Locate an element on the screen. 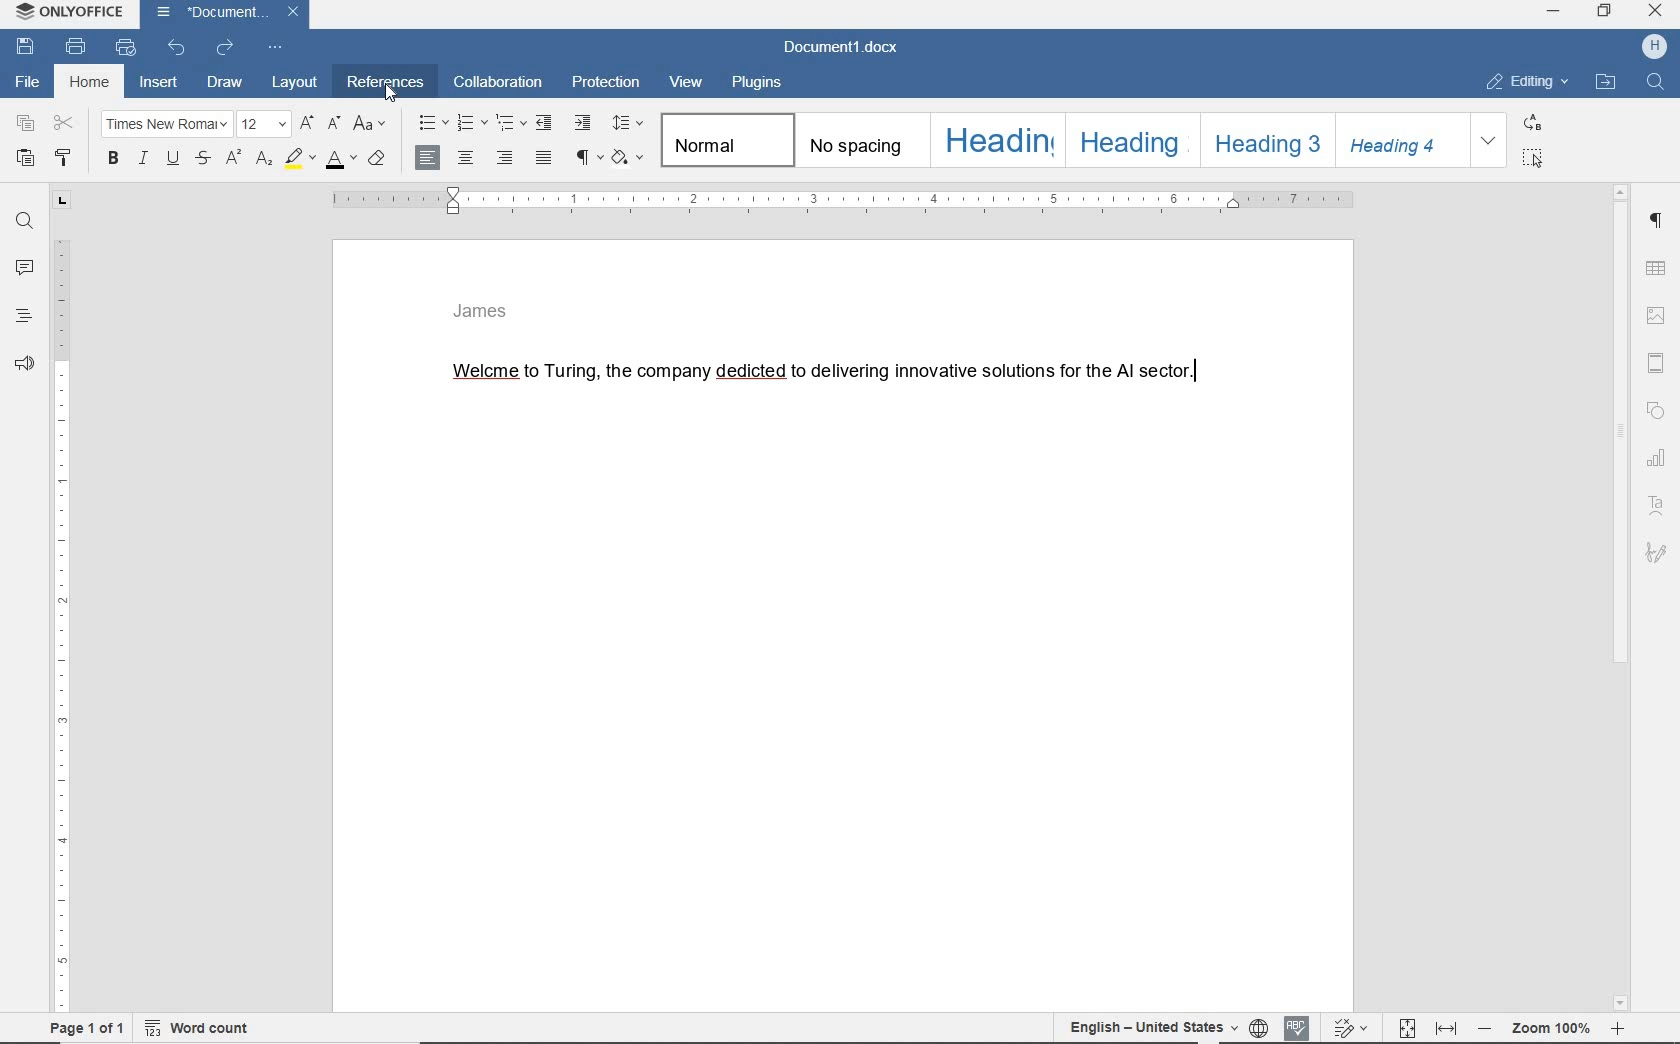  MINIMIZE is located at coordinates (1553, 12).